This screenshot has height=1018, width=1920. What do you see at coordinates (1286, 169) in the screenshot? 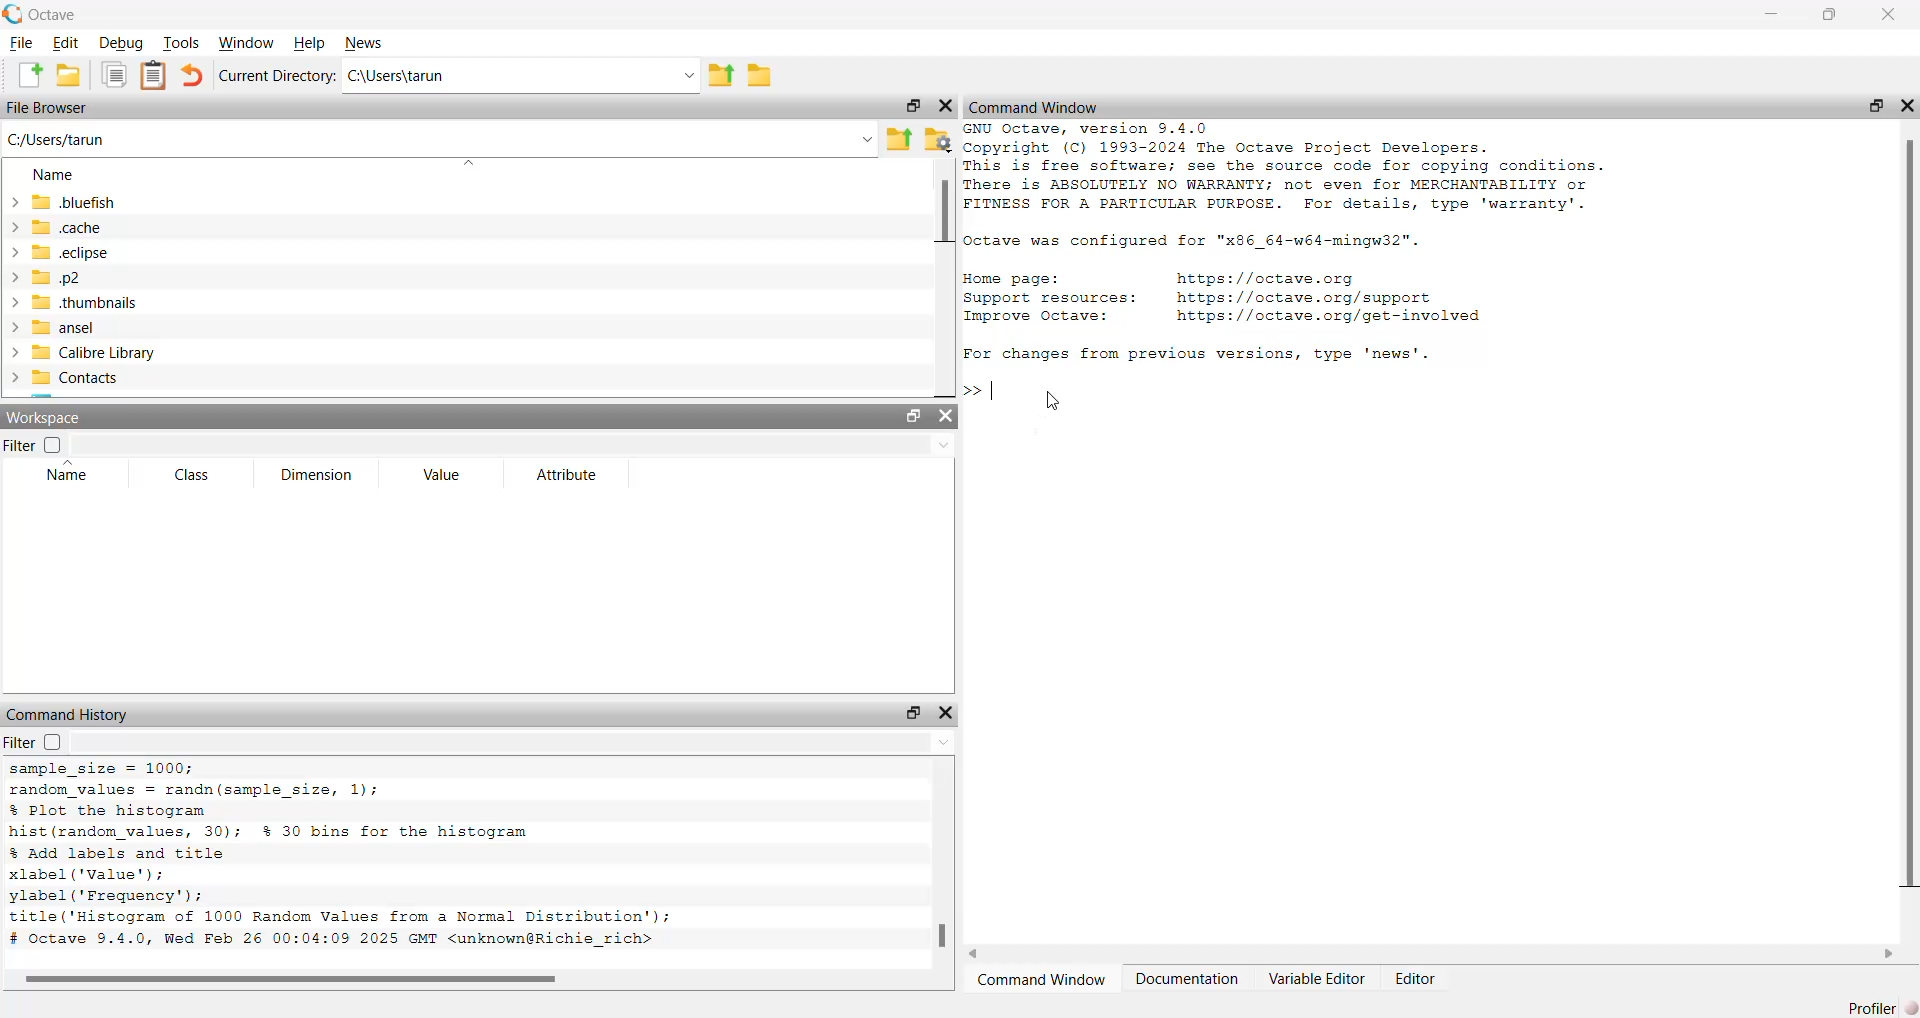
I see `GNU Octave, version 9.4.0
Copyright (C) 1993-2024 The Octave Project Developers.

This is free software; see the source code for copying conditions.
There is ABSOLUTELY NO WARRANTY; not even for MERCHANTABILITY or
FITNESS FOR A PARTICULAR PURPOSE. For details, type 'warranty'.` at bounding box center [1286, 169].